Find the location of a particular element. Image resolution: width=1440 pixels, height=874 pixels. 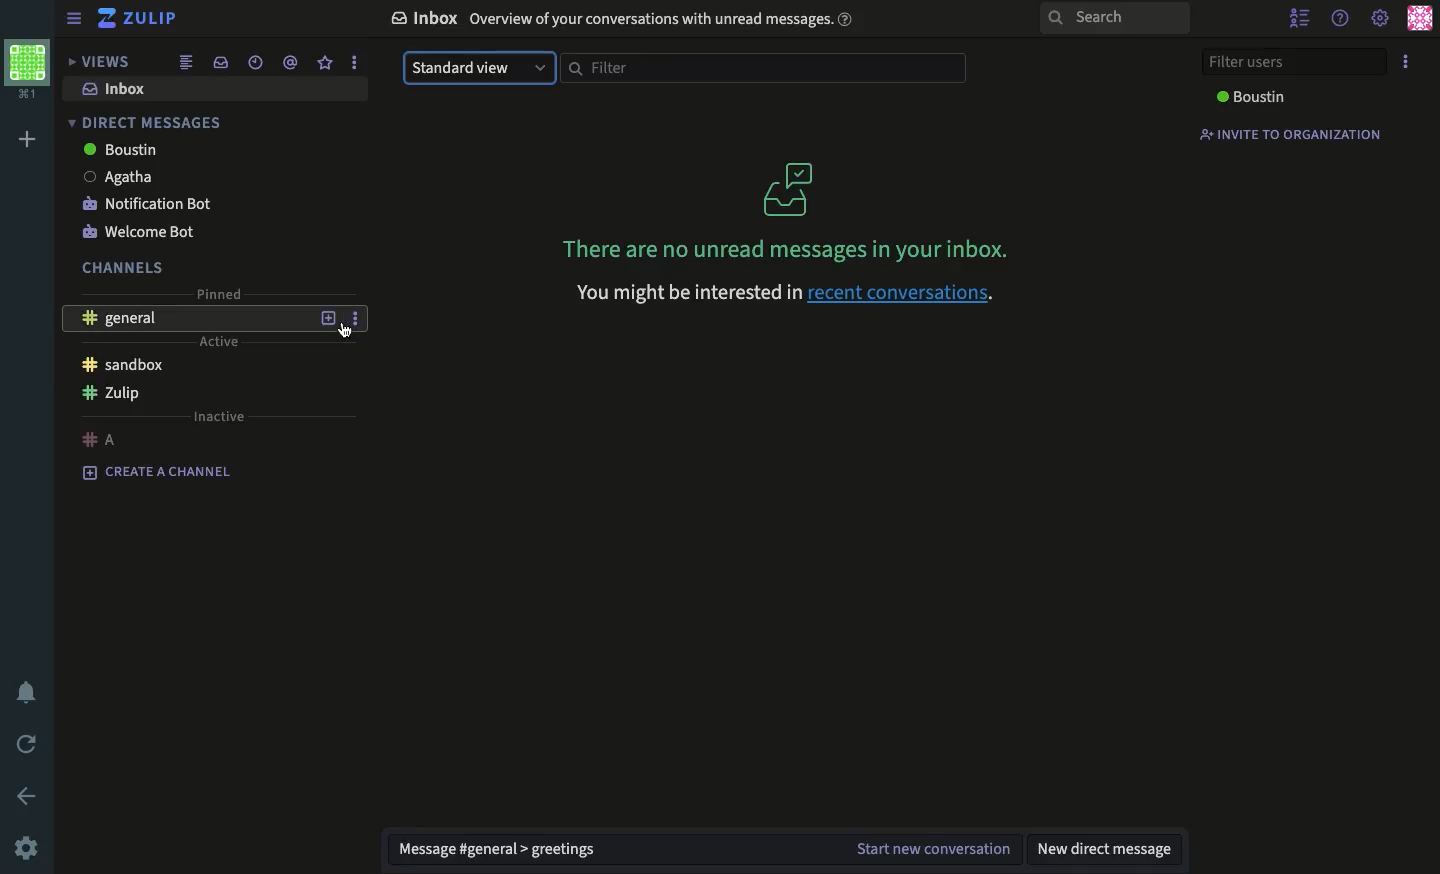

active is located at coordinates (221, 343).